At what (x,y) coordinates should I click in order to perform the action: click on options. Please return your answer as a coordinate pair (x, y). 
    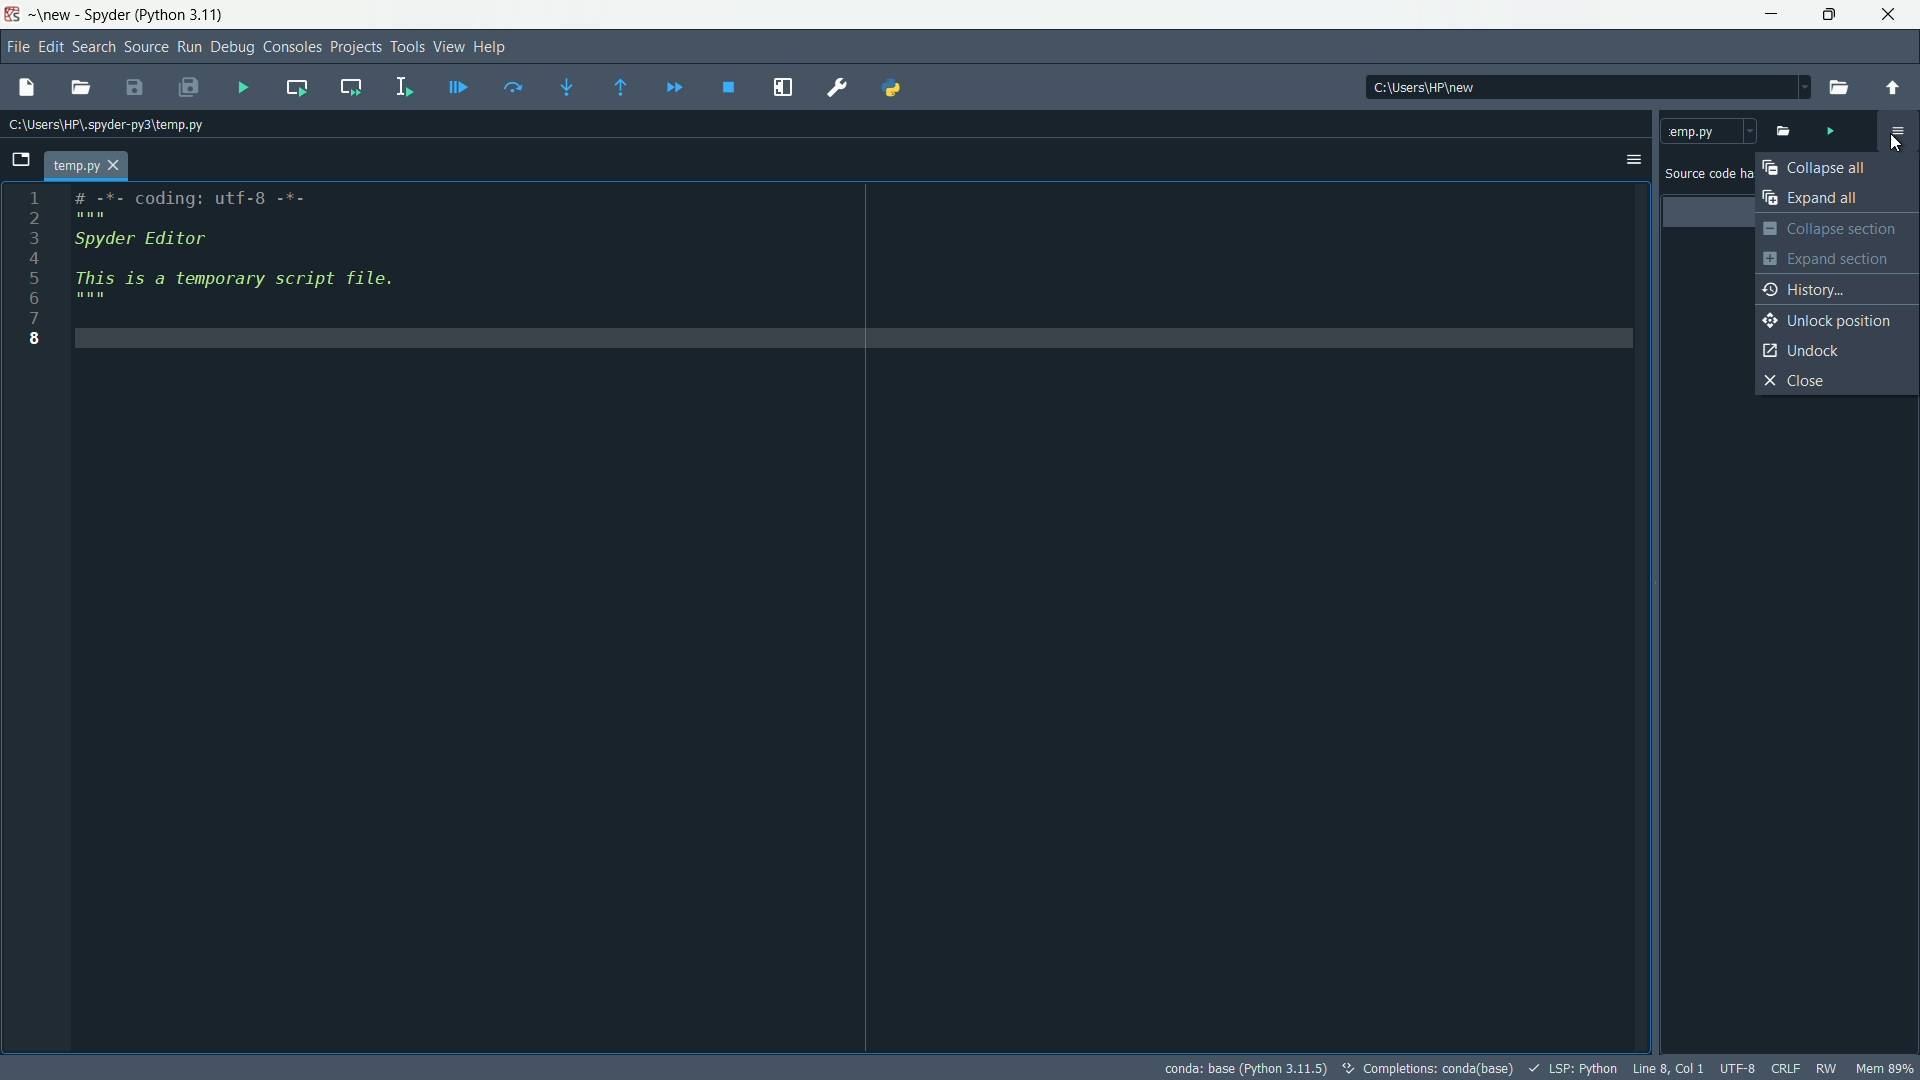
    Looking at the image, I should click on (1631, 159).